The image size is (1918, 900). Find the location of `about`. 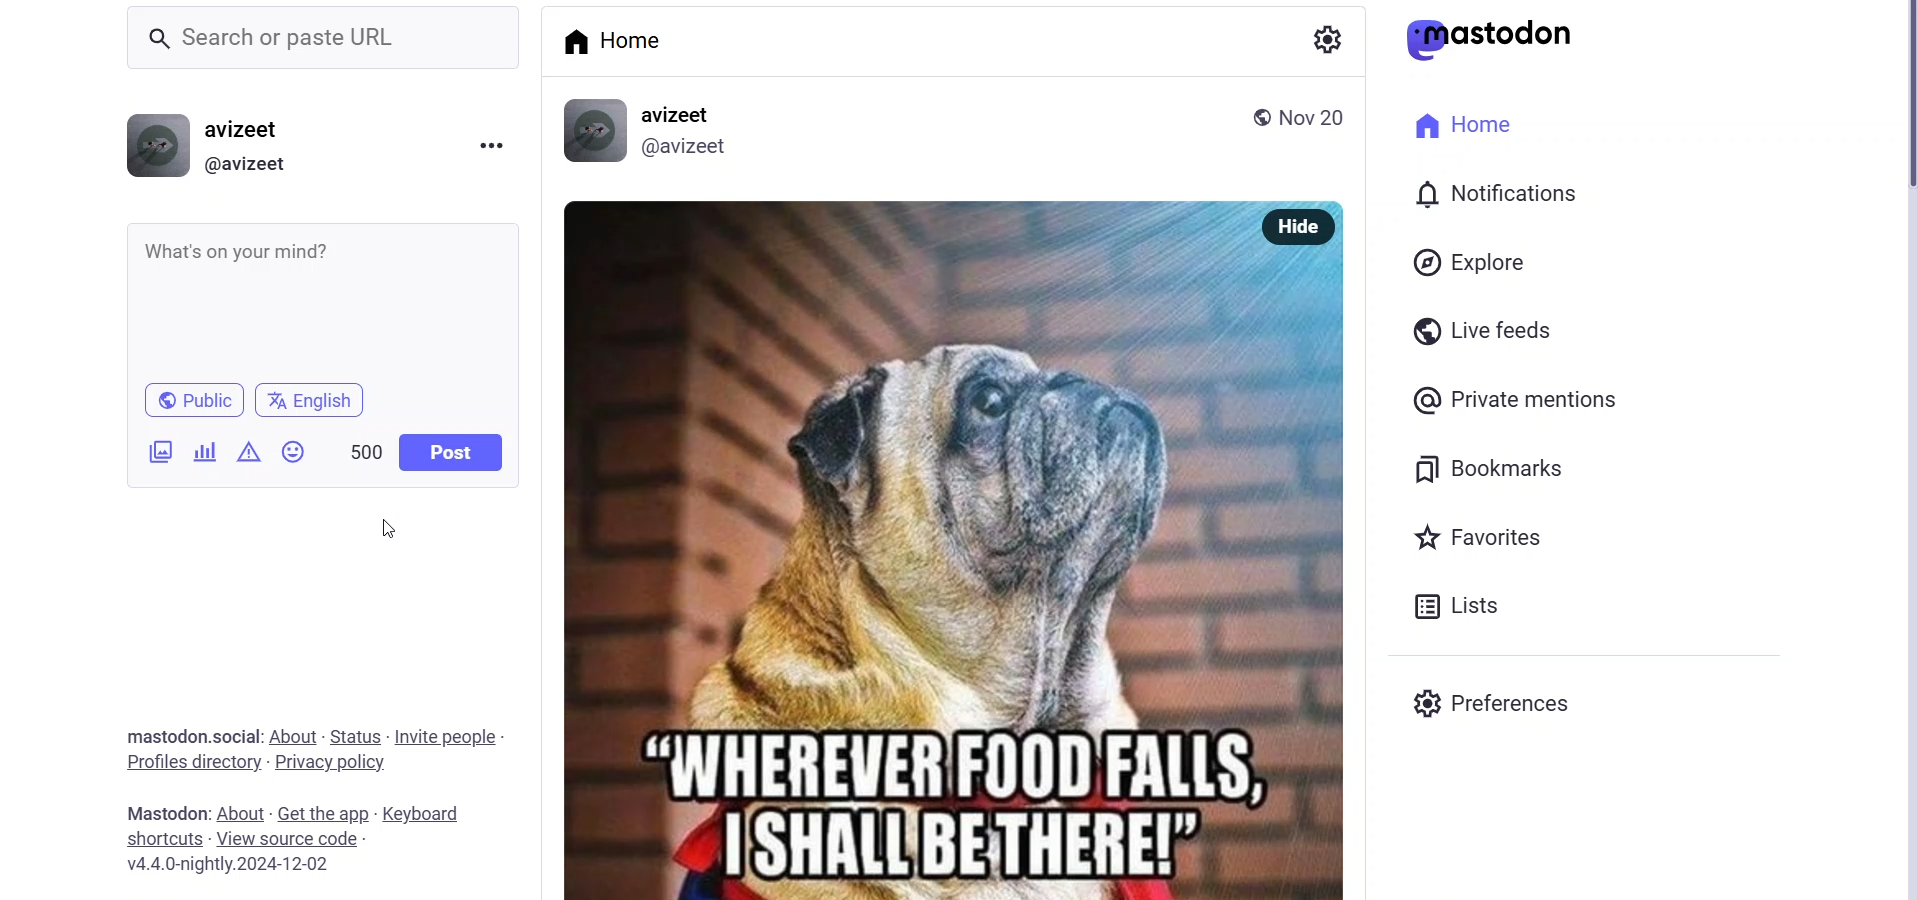

about is located at coordinates (241, 812).